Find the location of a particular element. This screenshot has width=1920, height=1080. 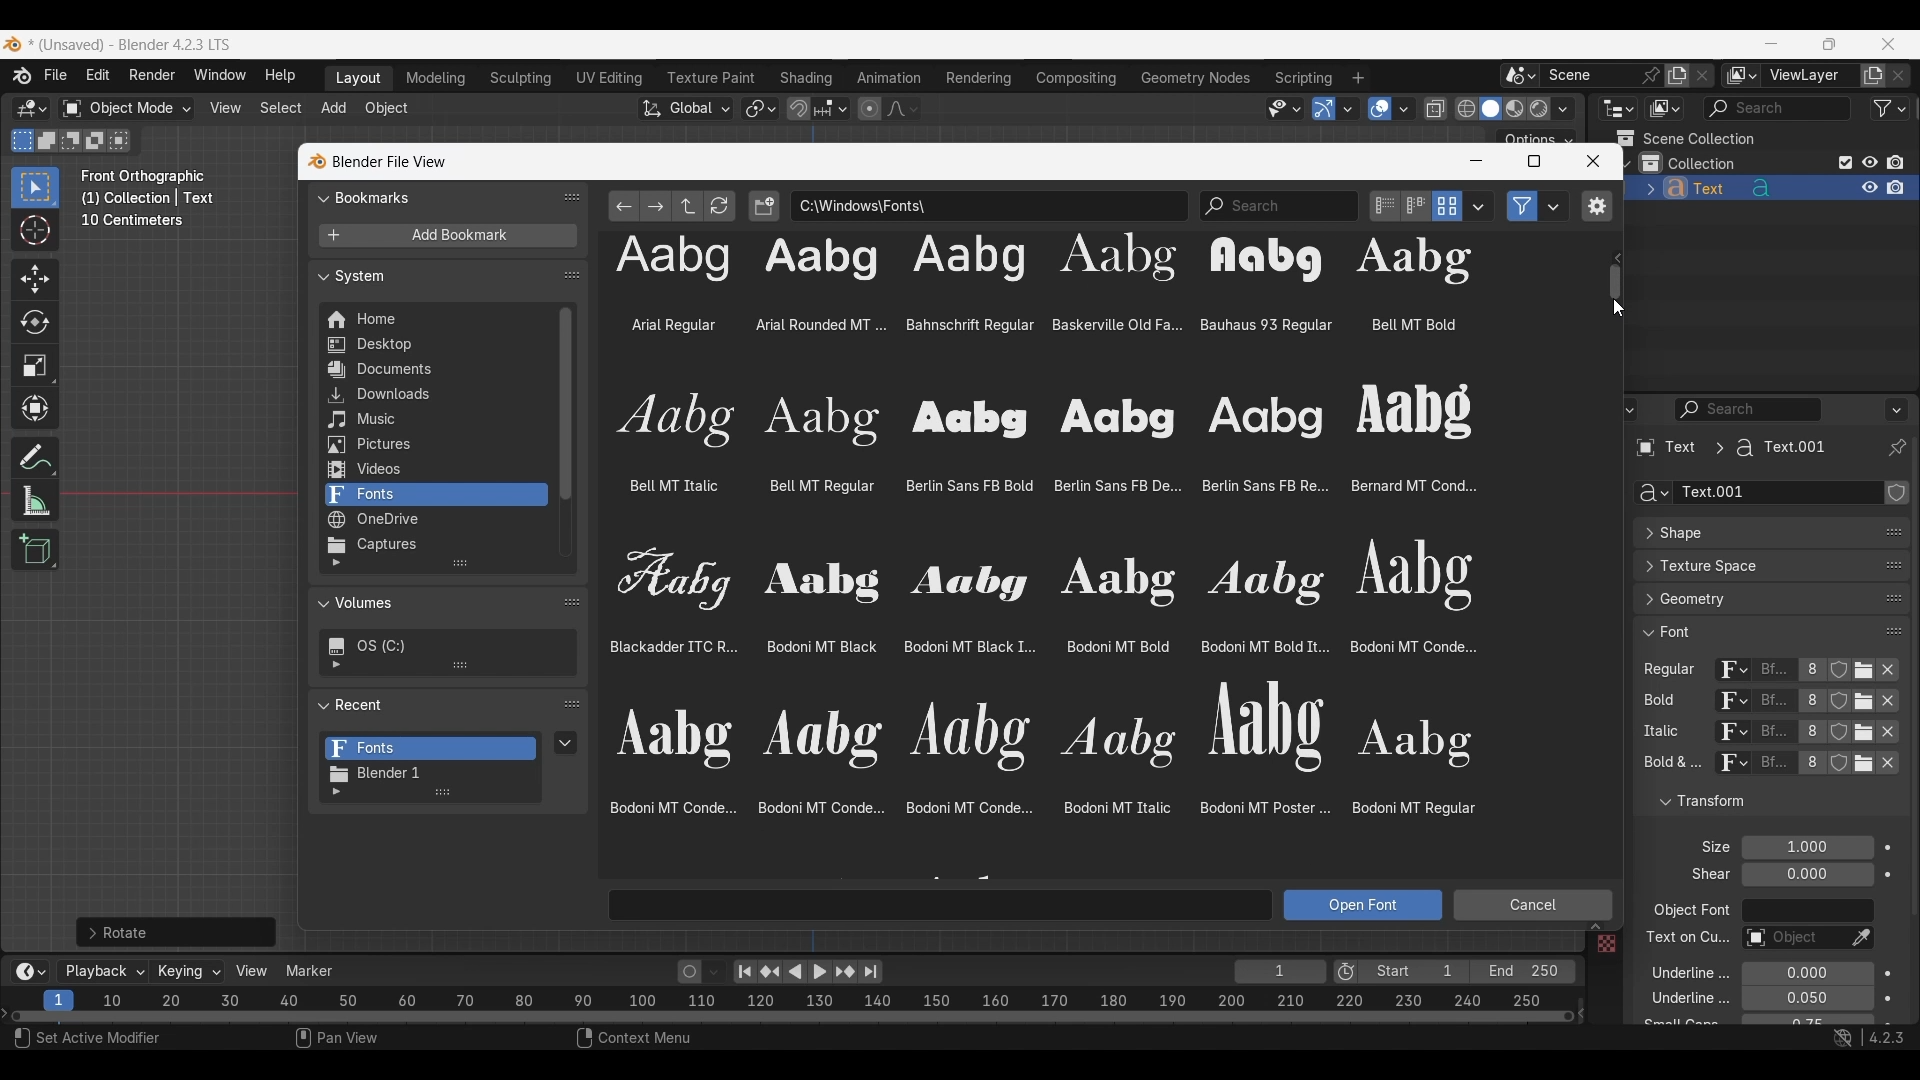

Change order in list is located at coordinates (572, 601).